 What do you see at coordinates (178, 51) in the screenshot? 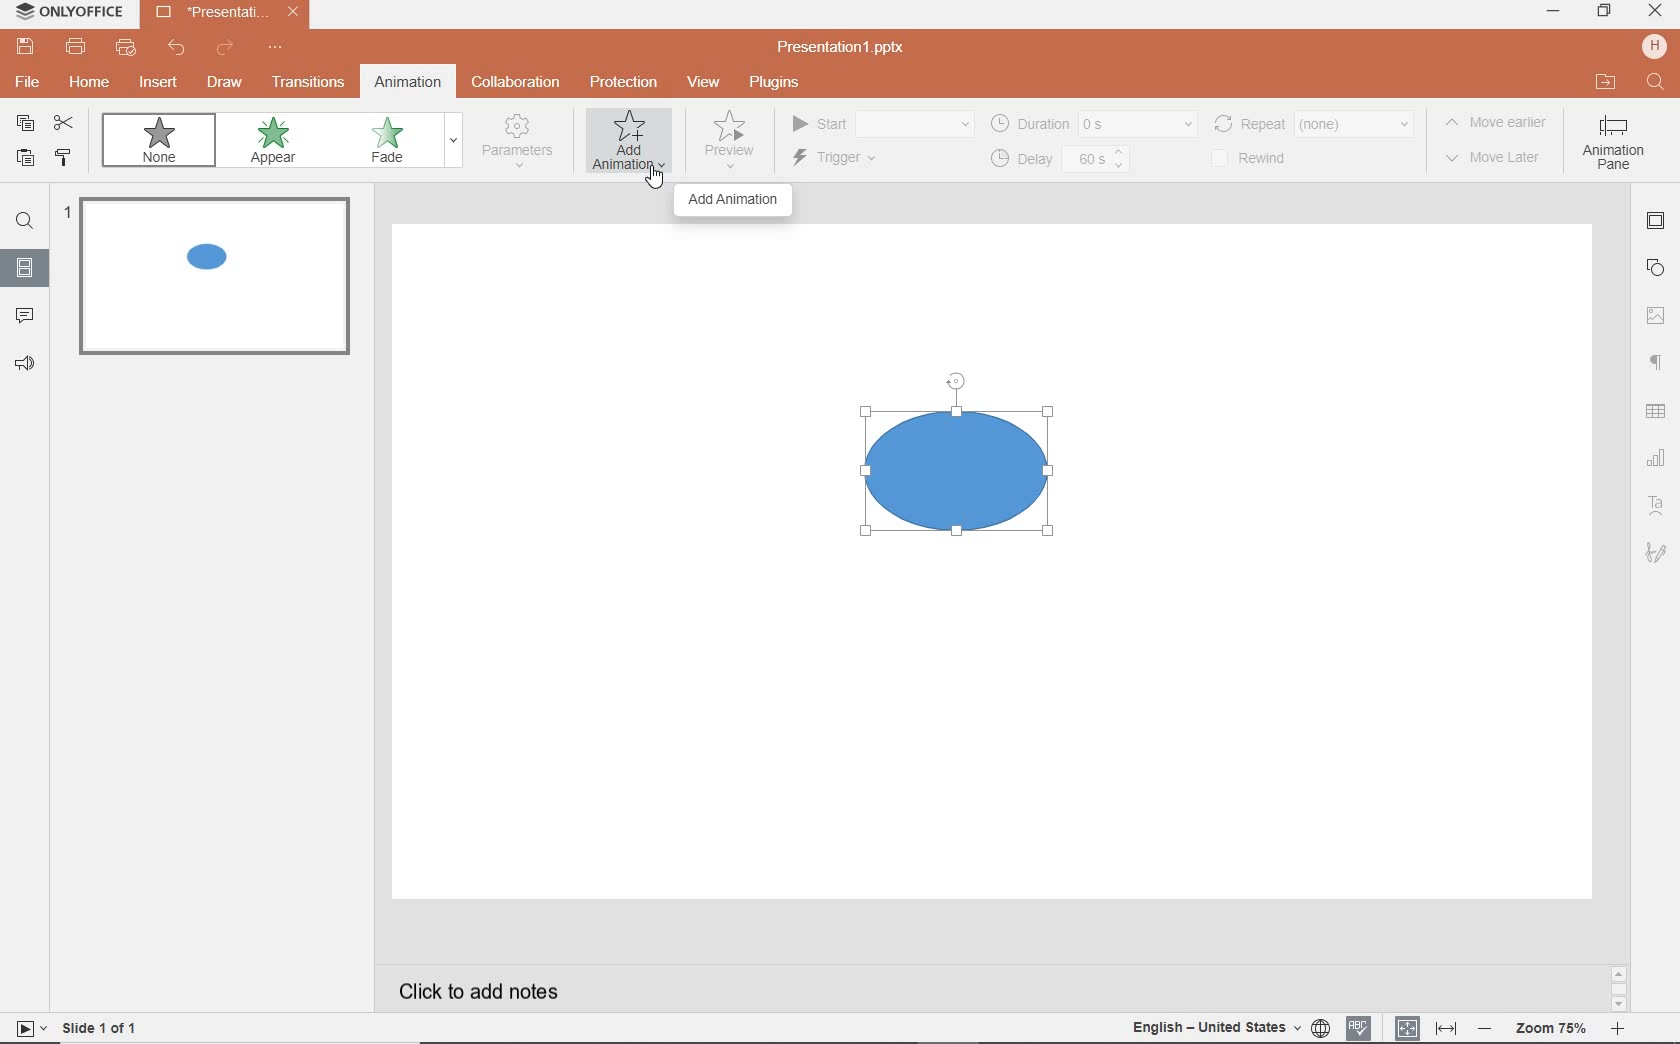
I see `undo` at bounding box center [178, 51].